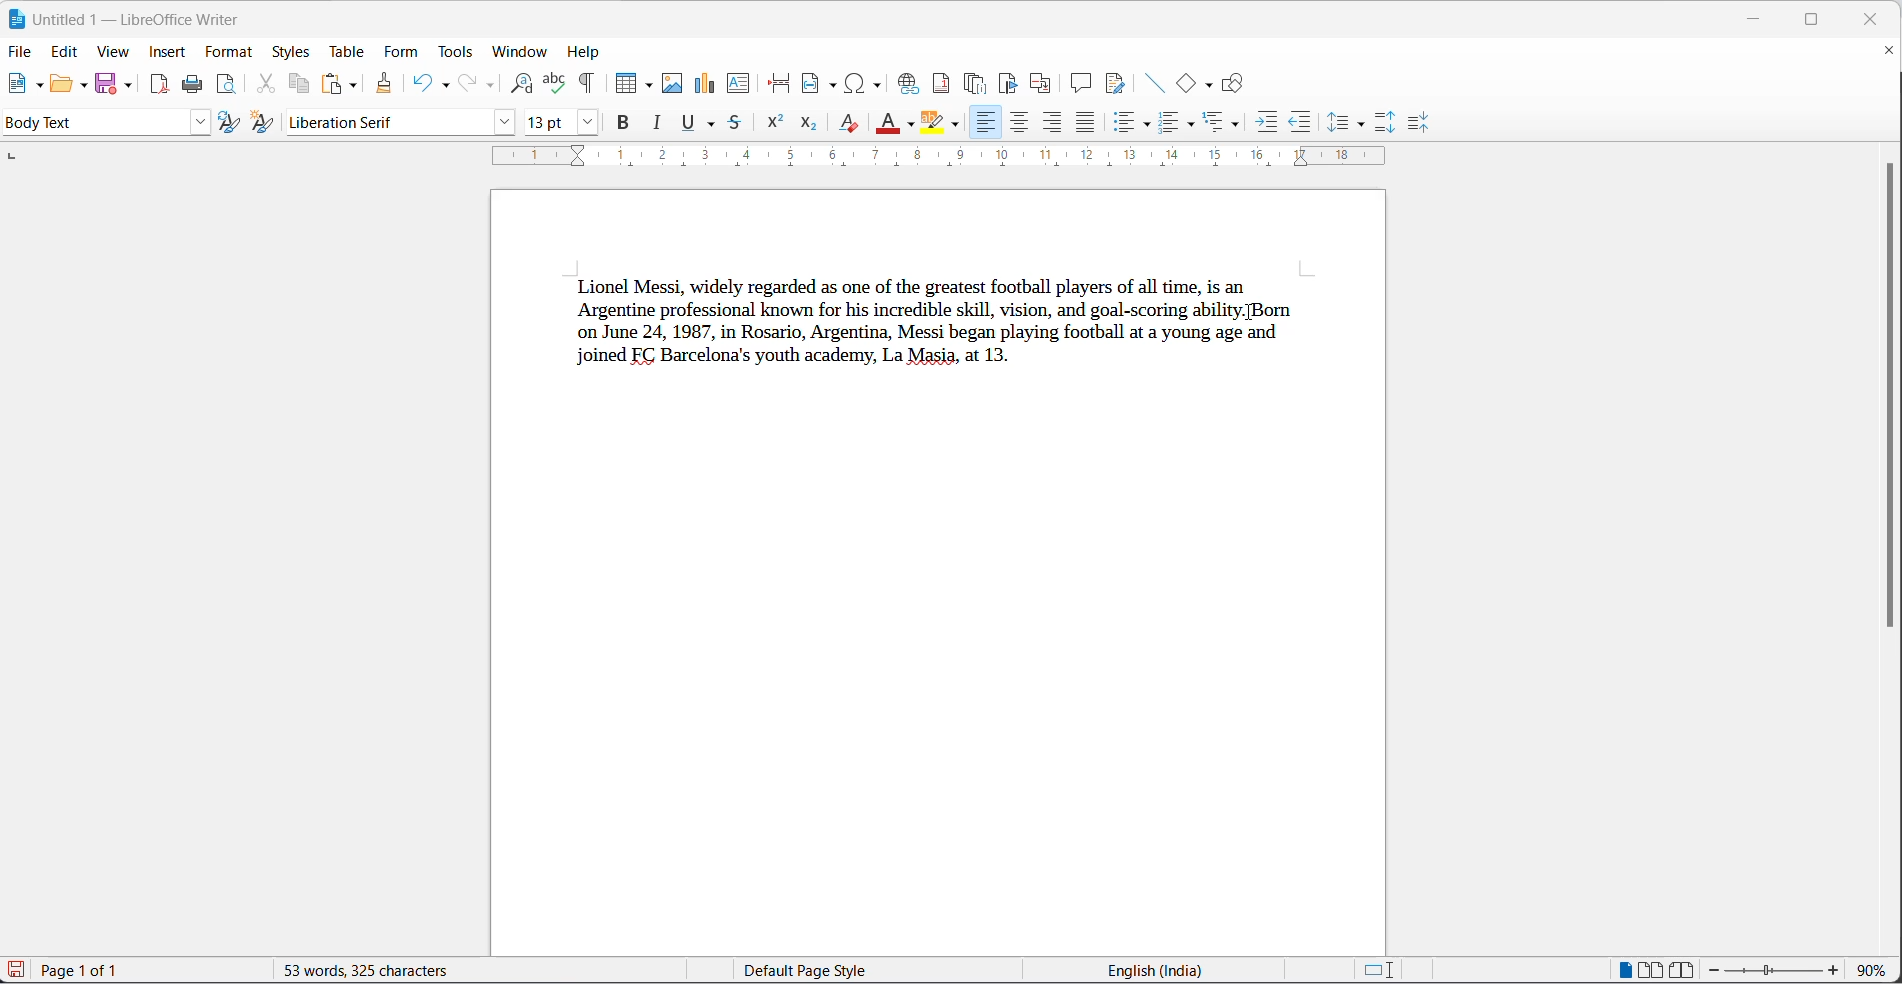 The height and width of the screenshot is (984, 1902). Describe the element at coordinates (518, 49) in the screenshot. I see `window` at that location.